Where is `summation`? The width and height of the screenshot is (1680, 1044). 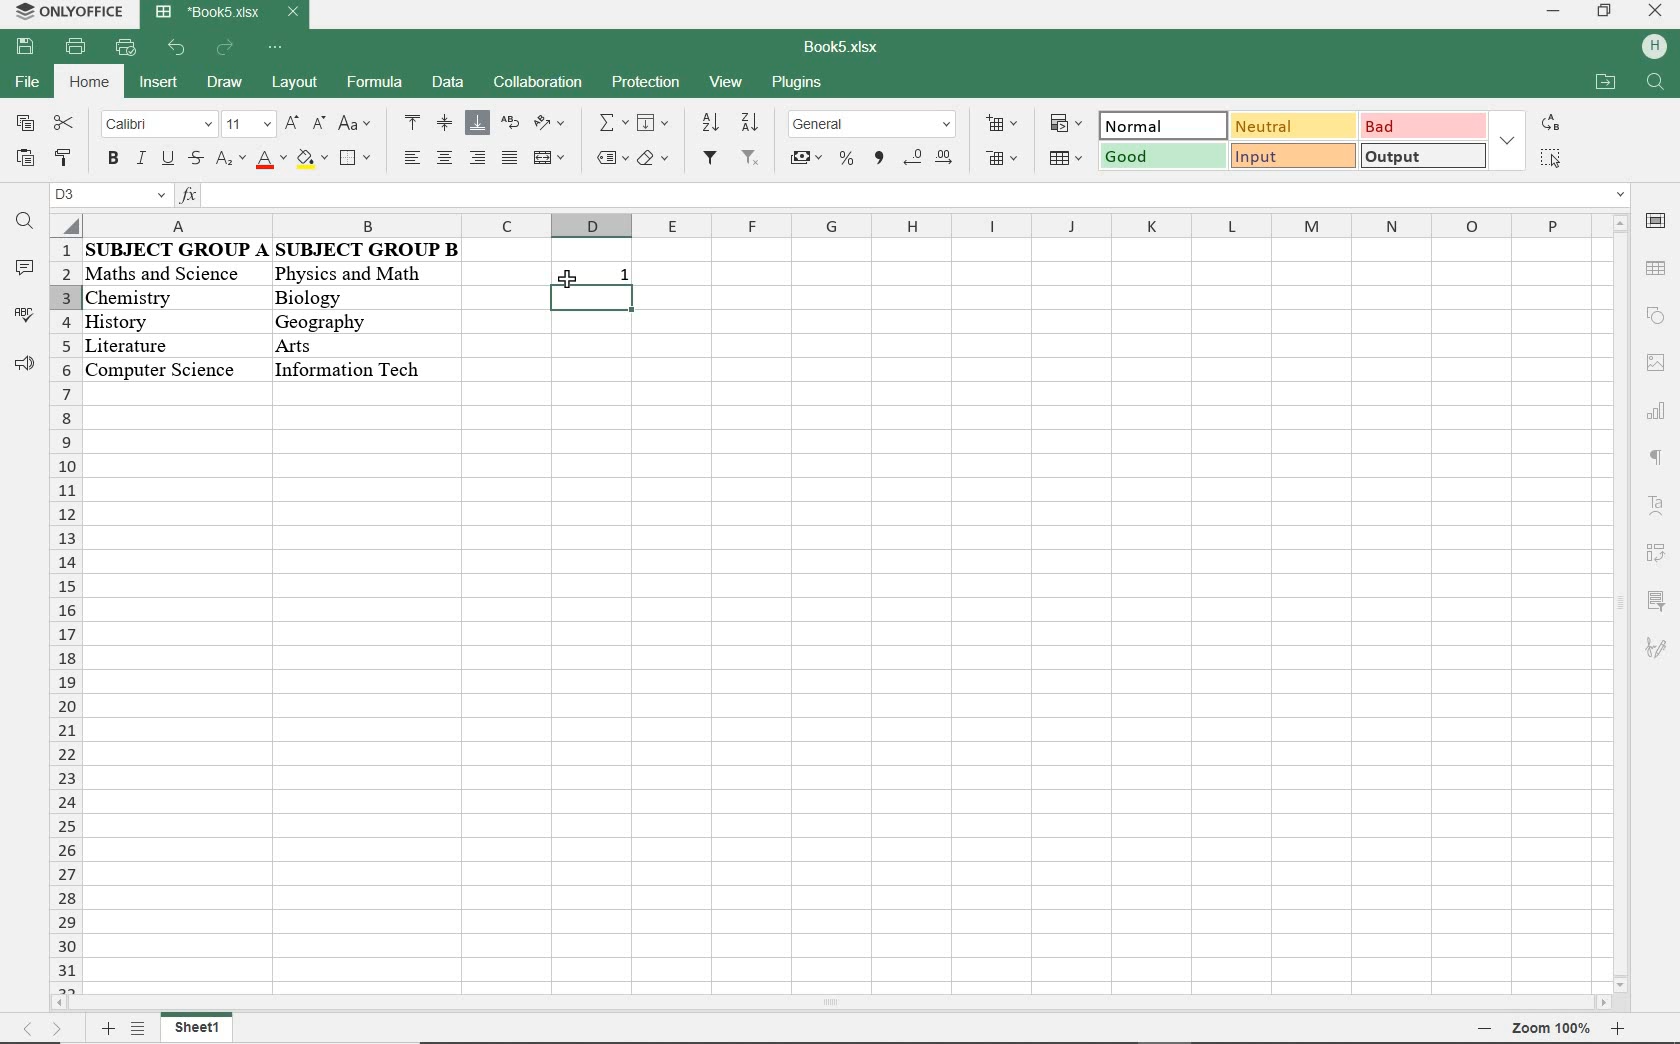
summation is located at coordinates (612, 124).